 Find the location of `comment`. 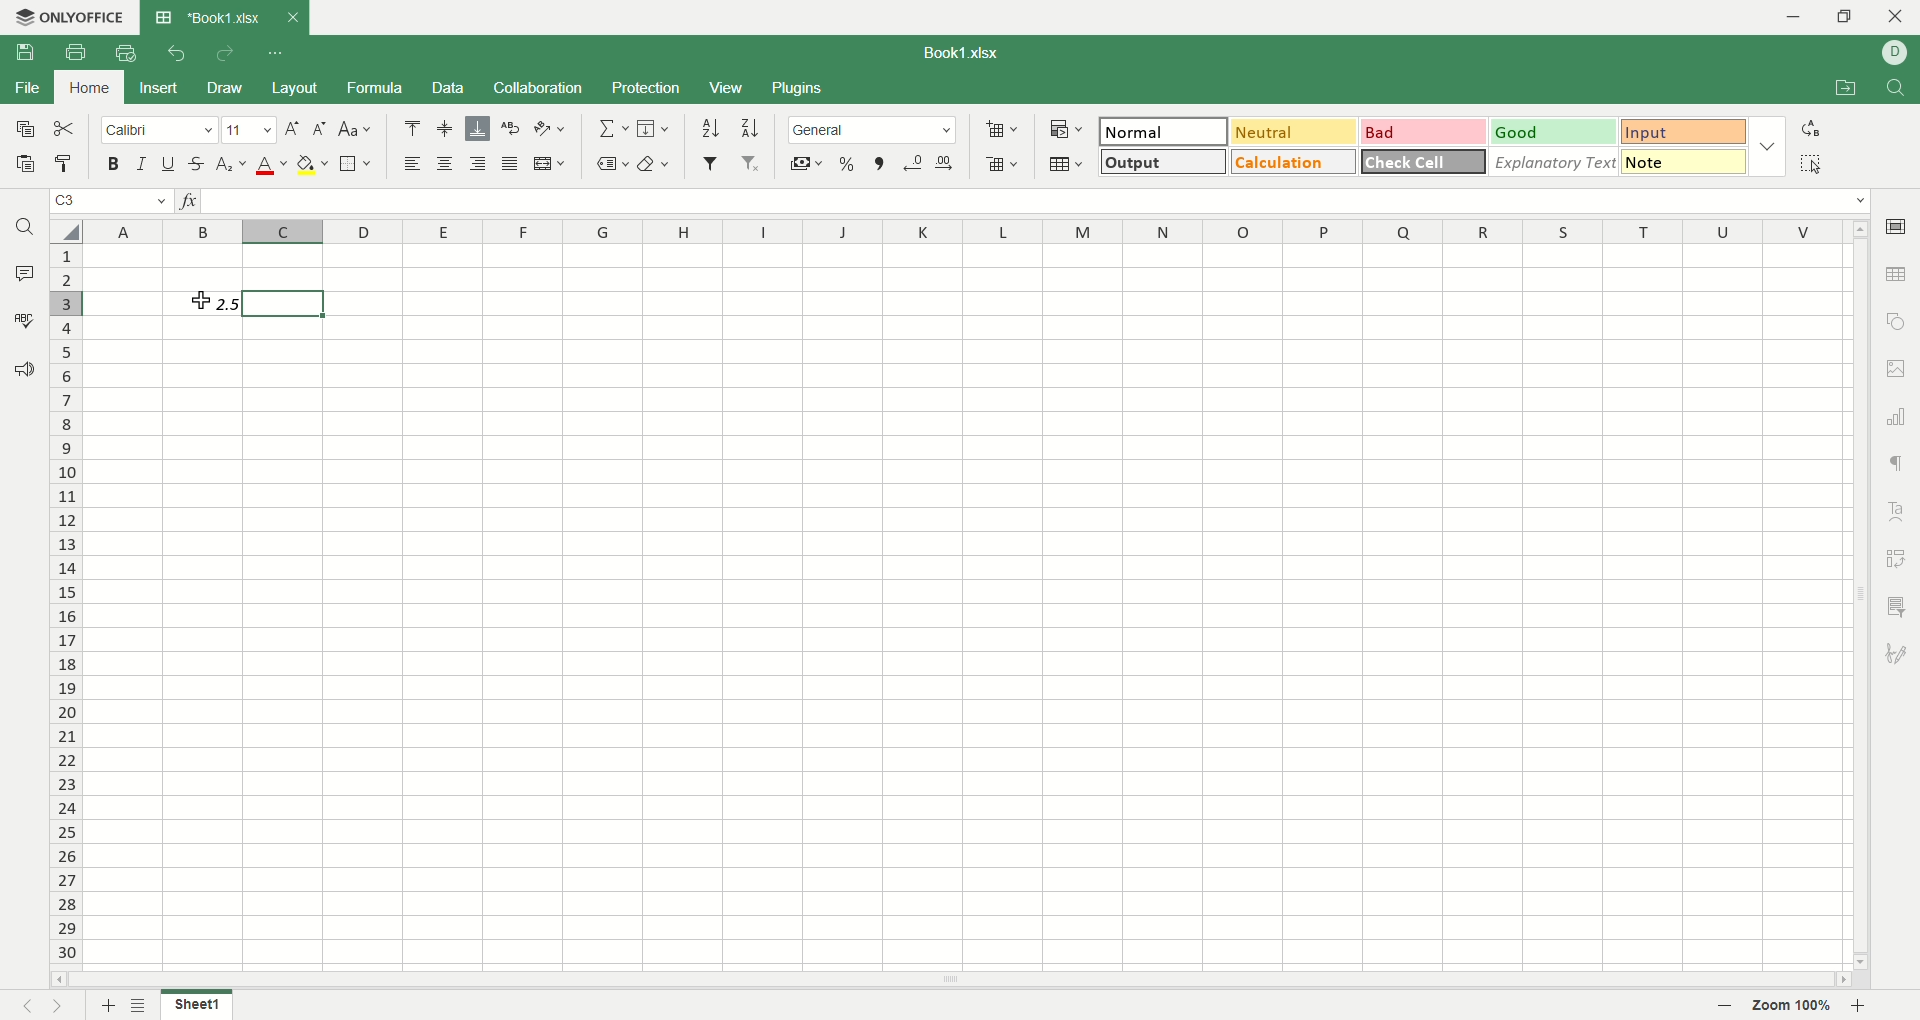

comment is located at coordinates (19, 271).